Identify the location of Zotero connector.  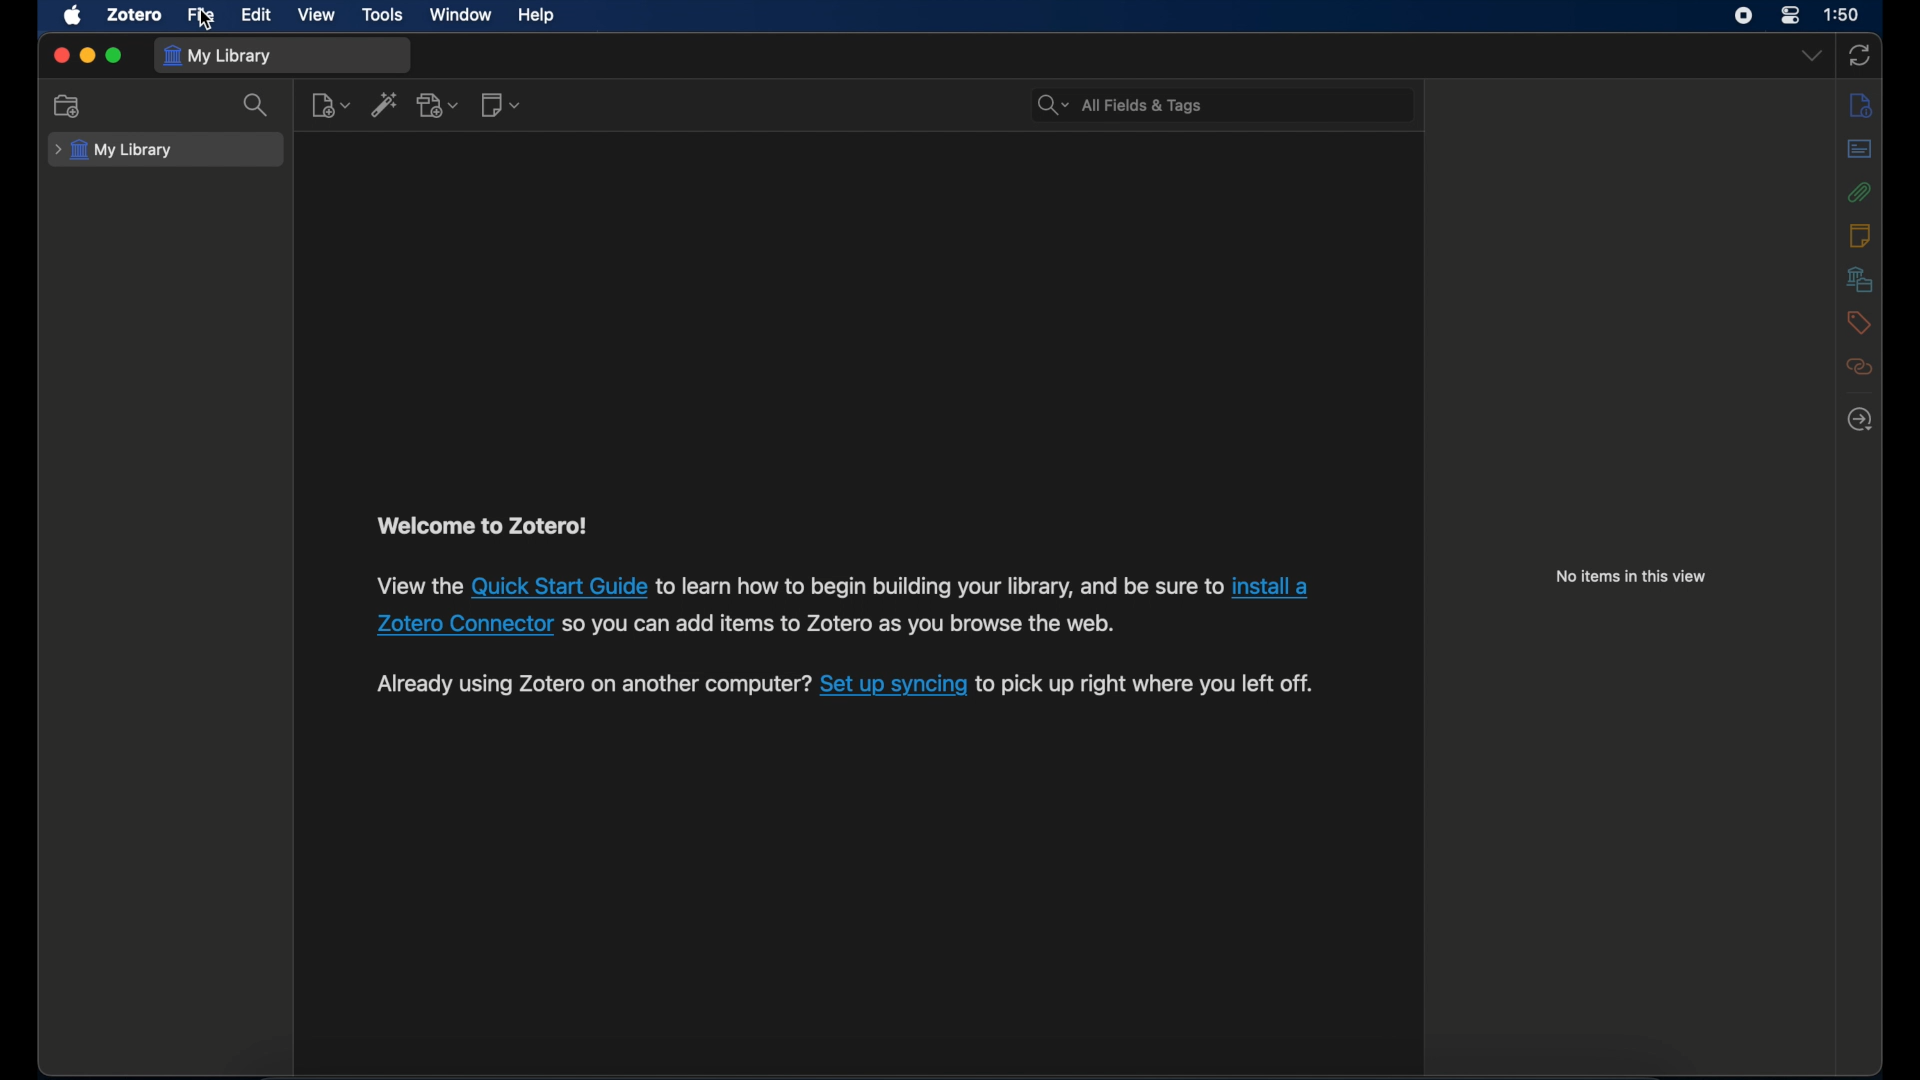
(464, 626).